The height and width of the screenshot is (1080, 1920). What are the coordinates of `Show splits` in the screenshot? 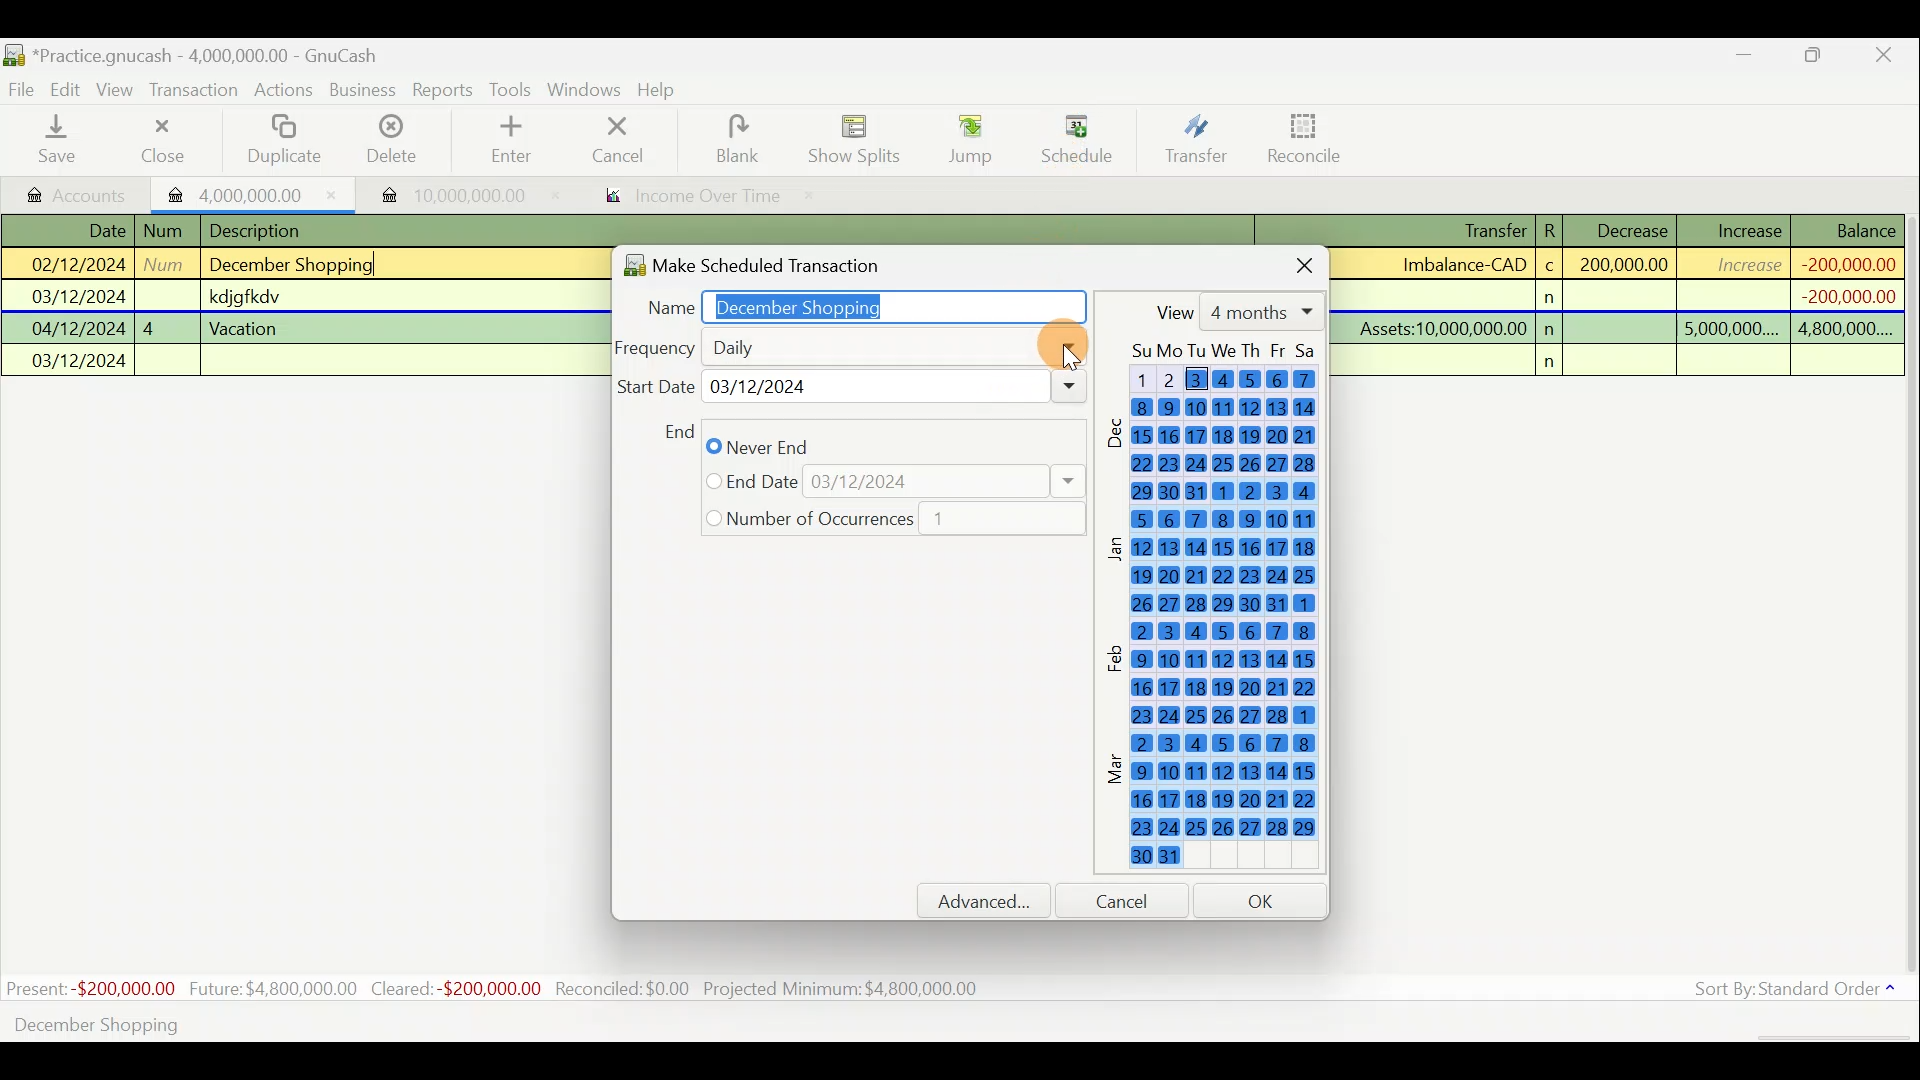 It's located at (860, 138).